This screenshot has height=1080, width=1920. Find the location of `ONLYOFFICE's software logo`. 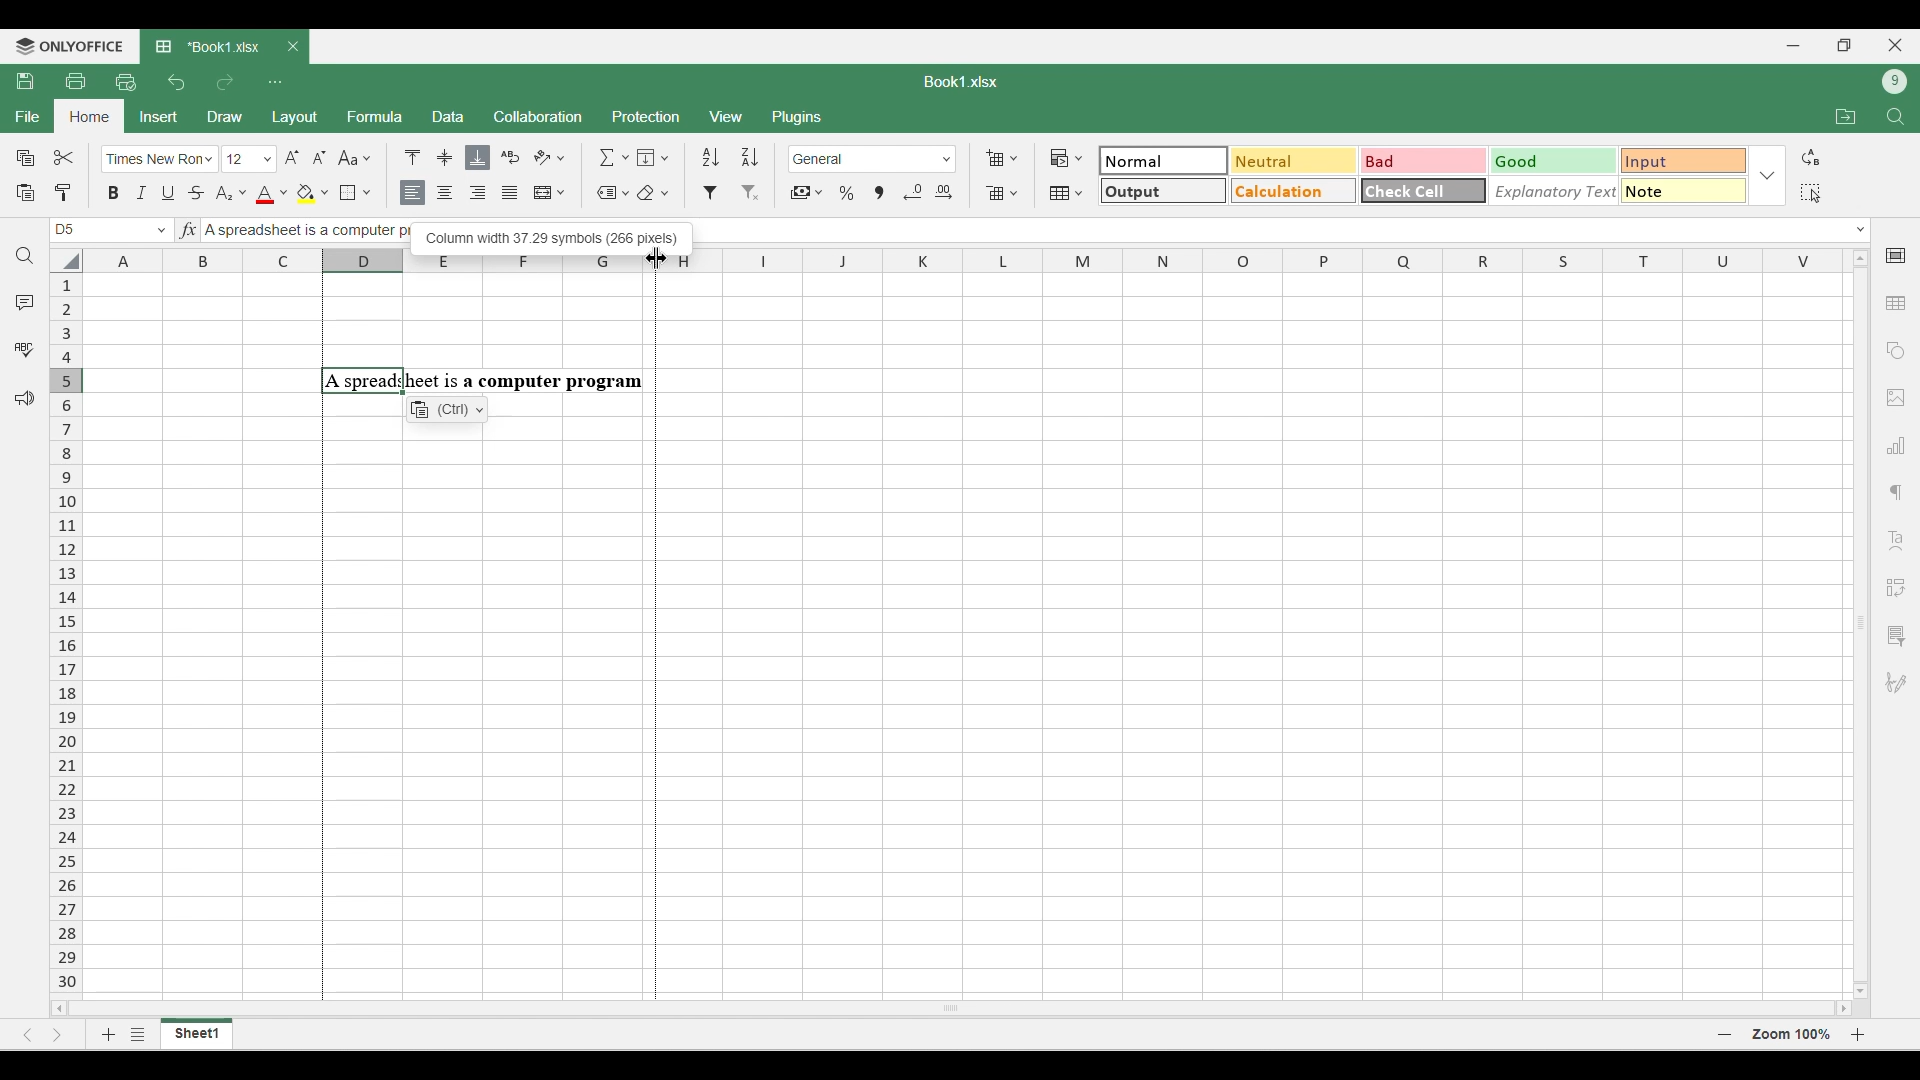

ONLYOFFICE's software logo is located at coordinates (70, 47).